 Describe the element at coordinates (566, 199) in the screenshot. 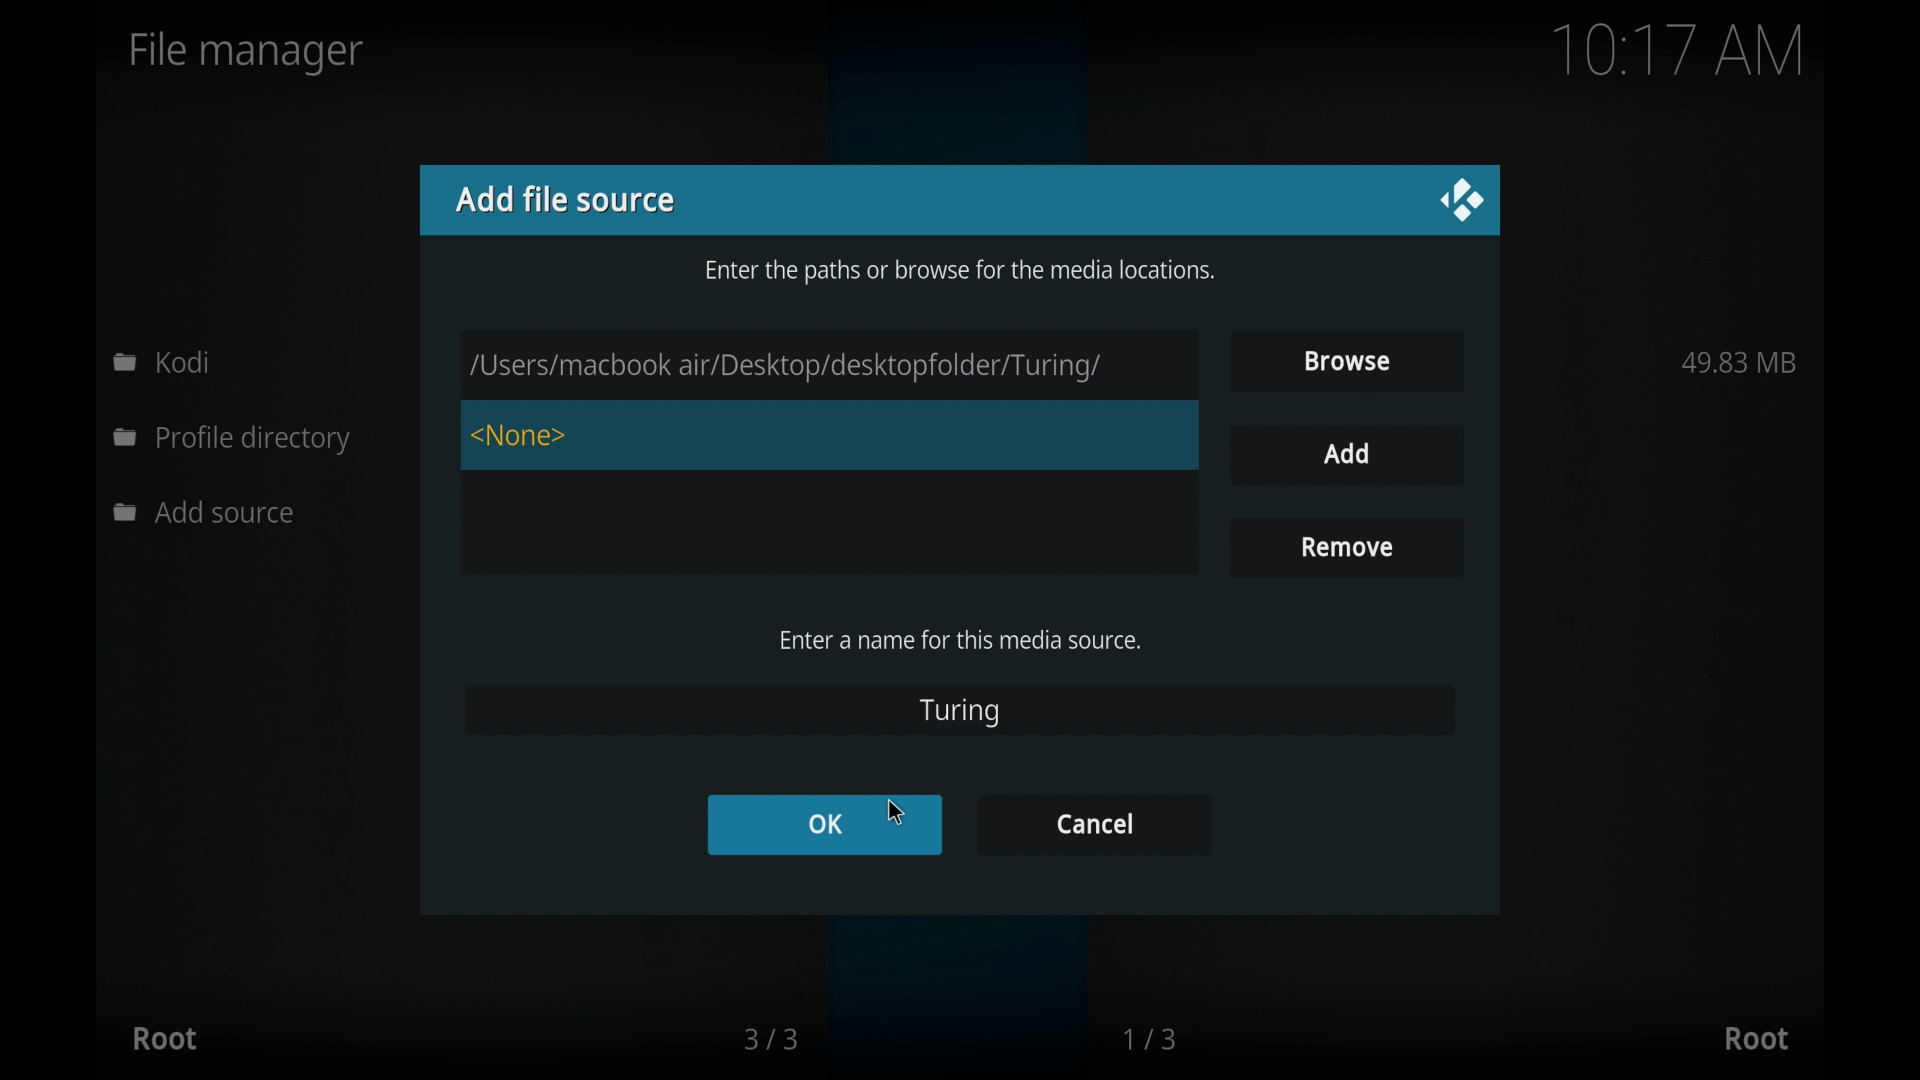

I see `add file source` at that location.